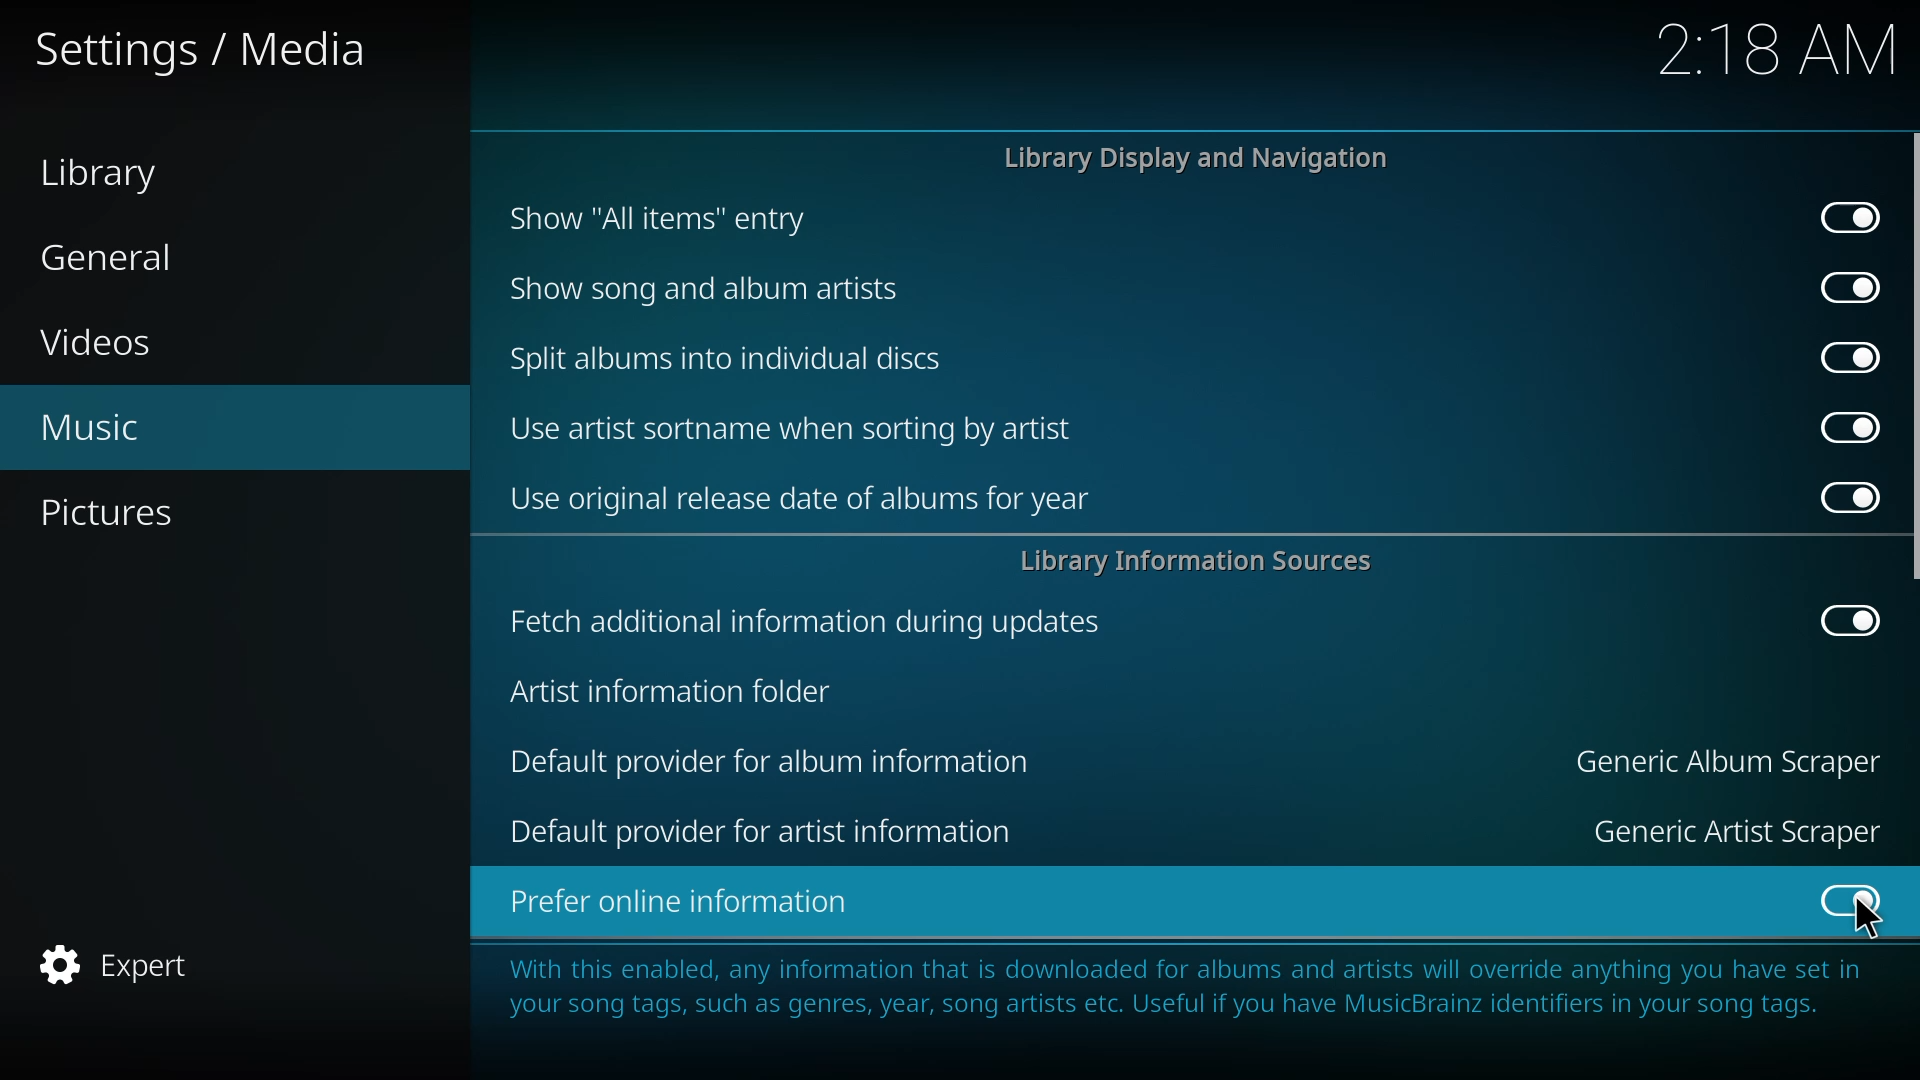 The height and width of the screenshot is (1080, 1920). Describe the element at coordinates (1838, 494) in the screenshot. I see `enabled` at that location.